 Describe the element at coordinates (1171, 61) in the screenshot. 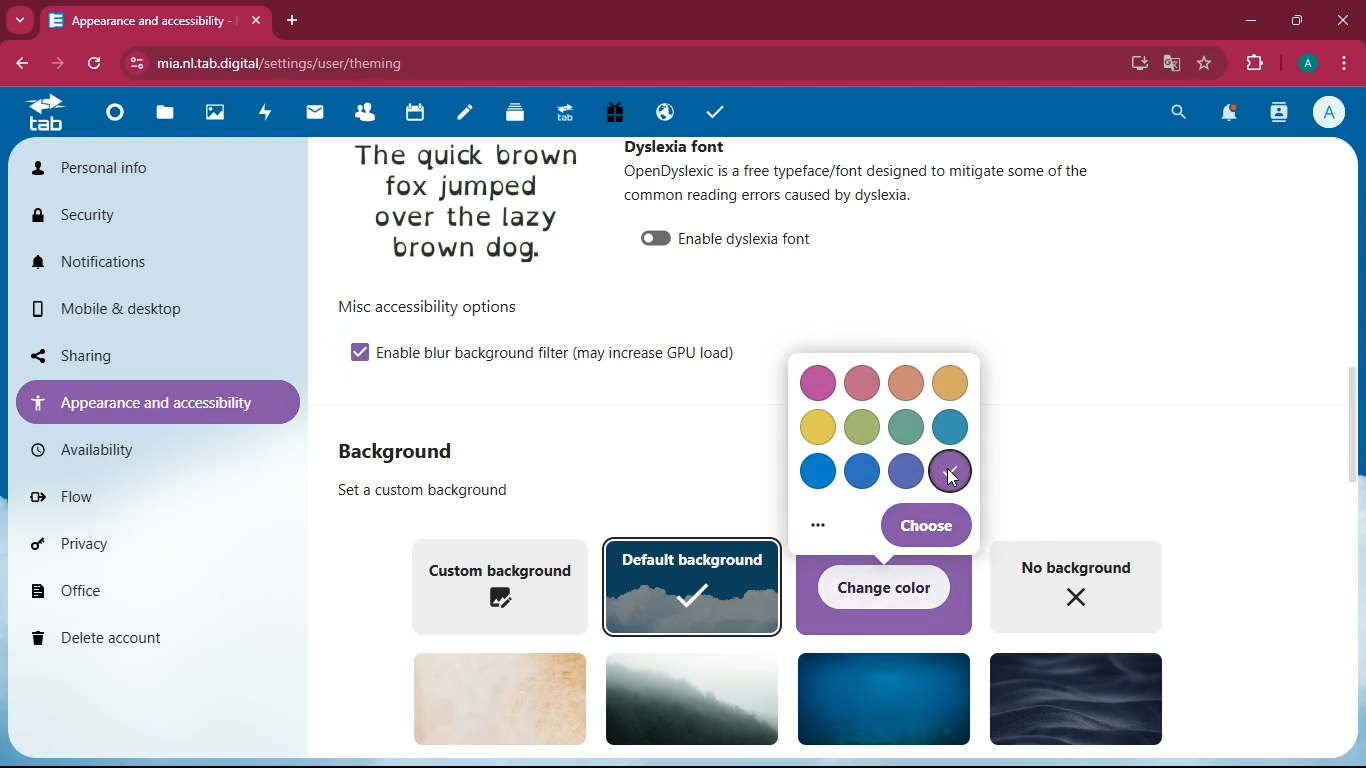

I see `google translate` at that location.